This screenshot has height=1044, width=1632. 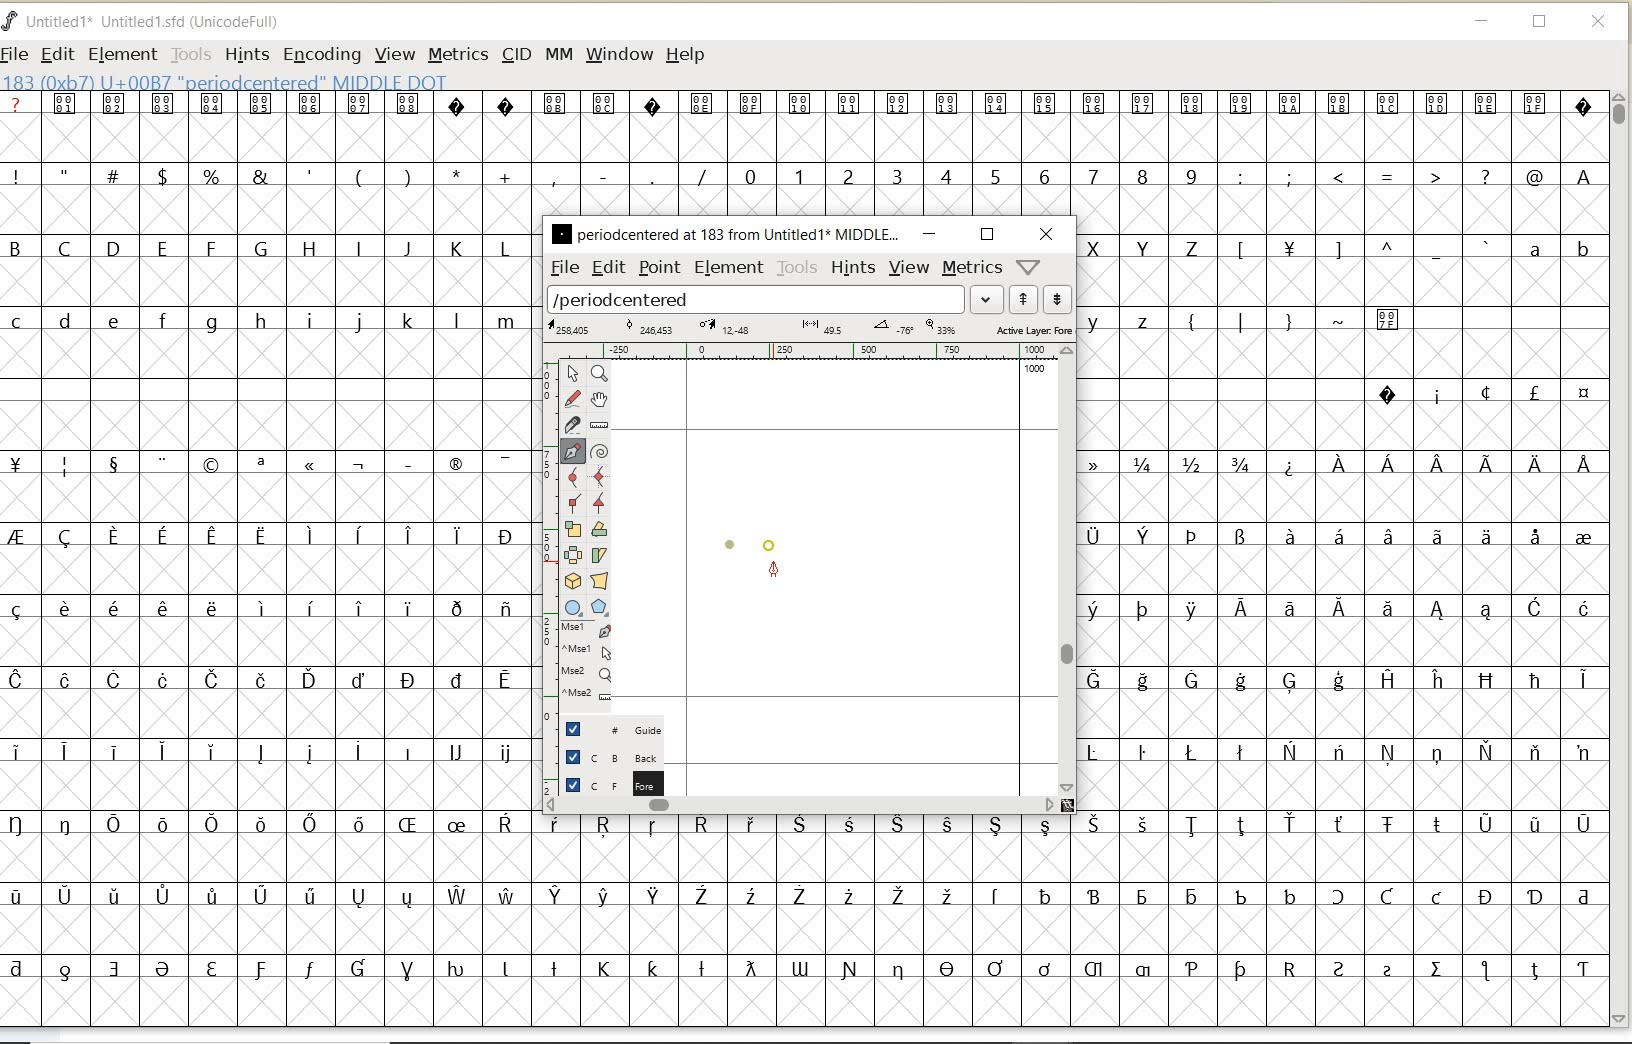 I want to click on lowercase letters, so click(x=1130, y=320).